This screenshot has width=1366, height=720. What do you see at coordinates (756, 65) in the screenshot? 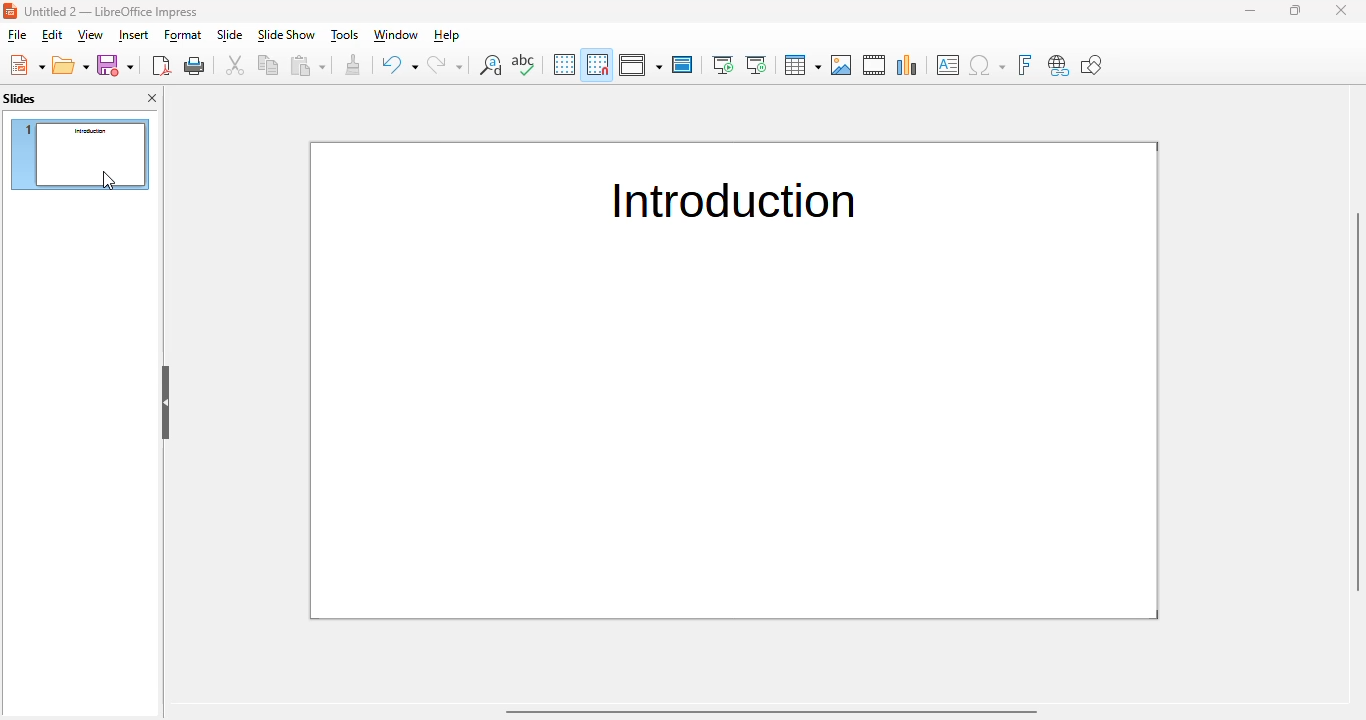
I see `start from current slide` at bounding box center [756, 65].